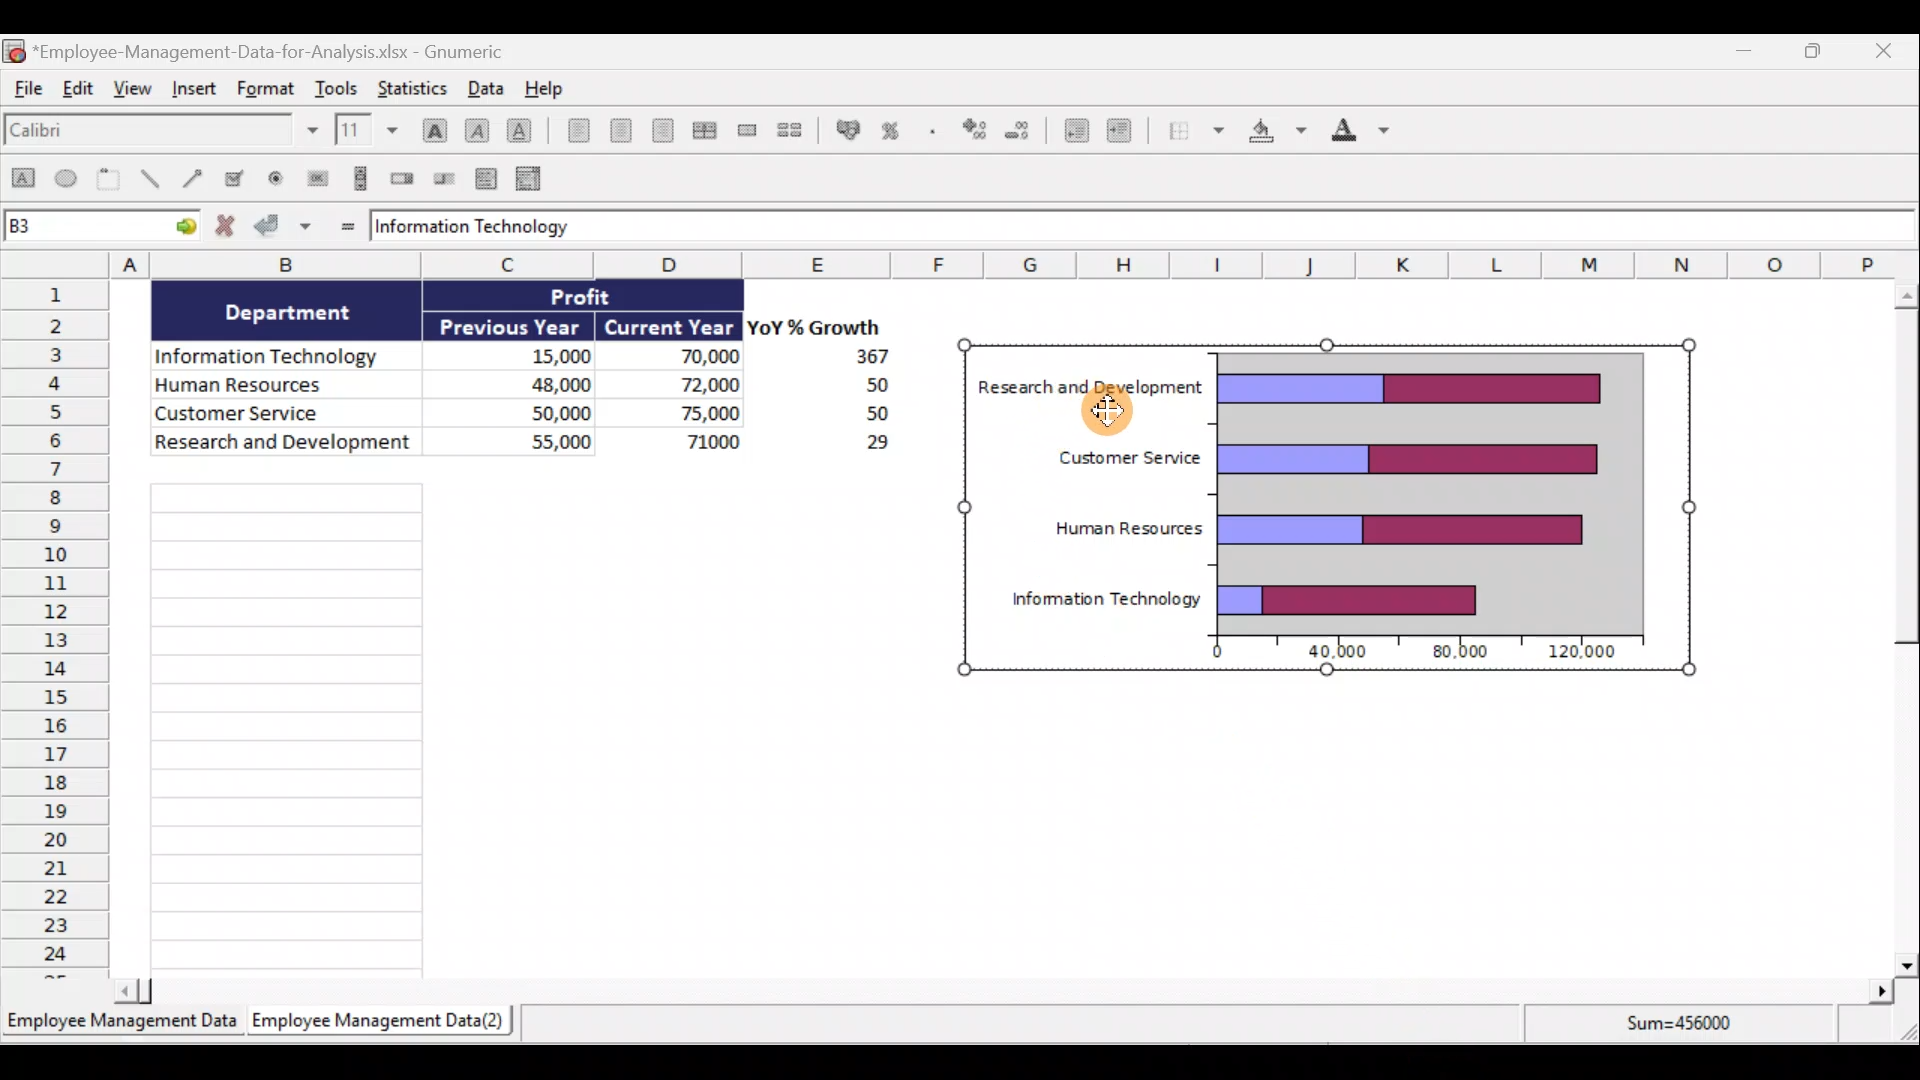  I want to click on Background, so click(1279, 134).